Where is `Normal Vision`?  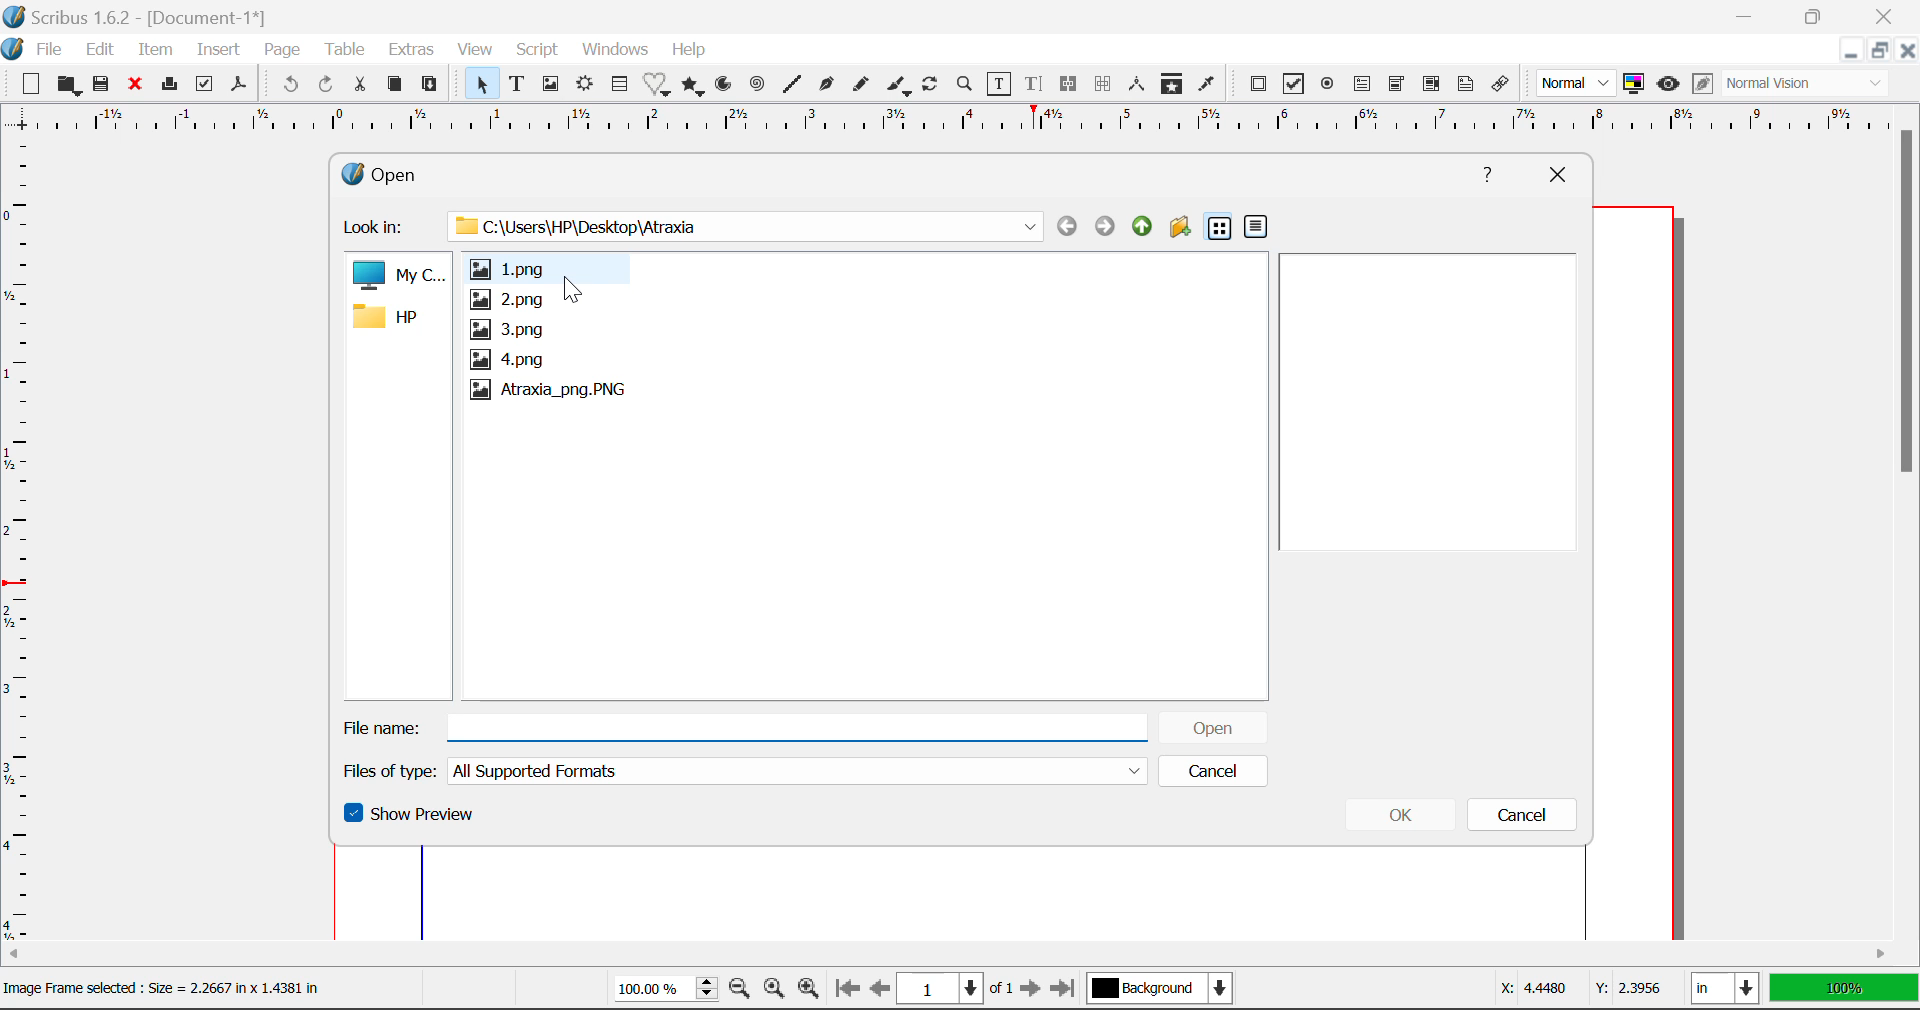 Normal Vision is located at coordinates (1808, 85).